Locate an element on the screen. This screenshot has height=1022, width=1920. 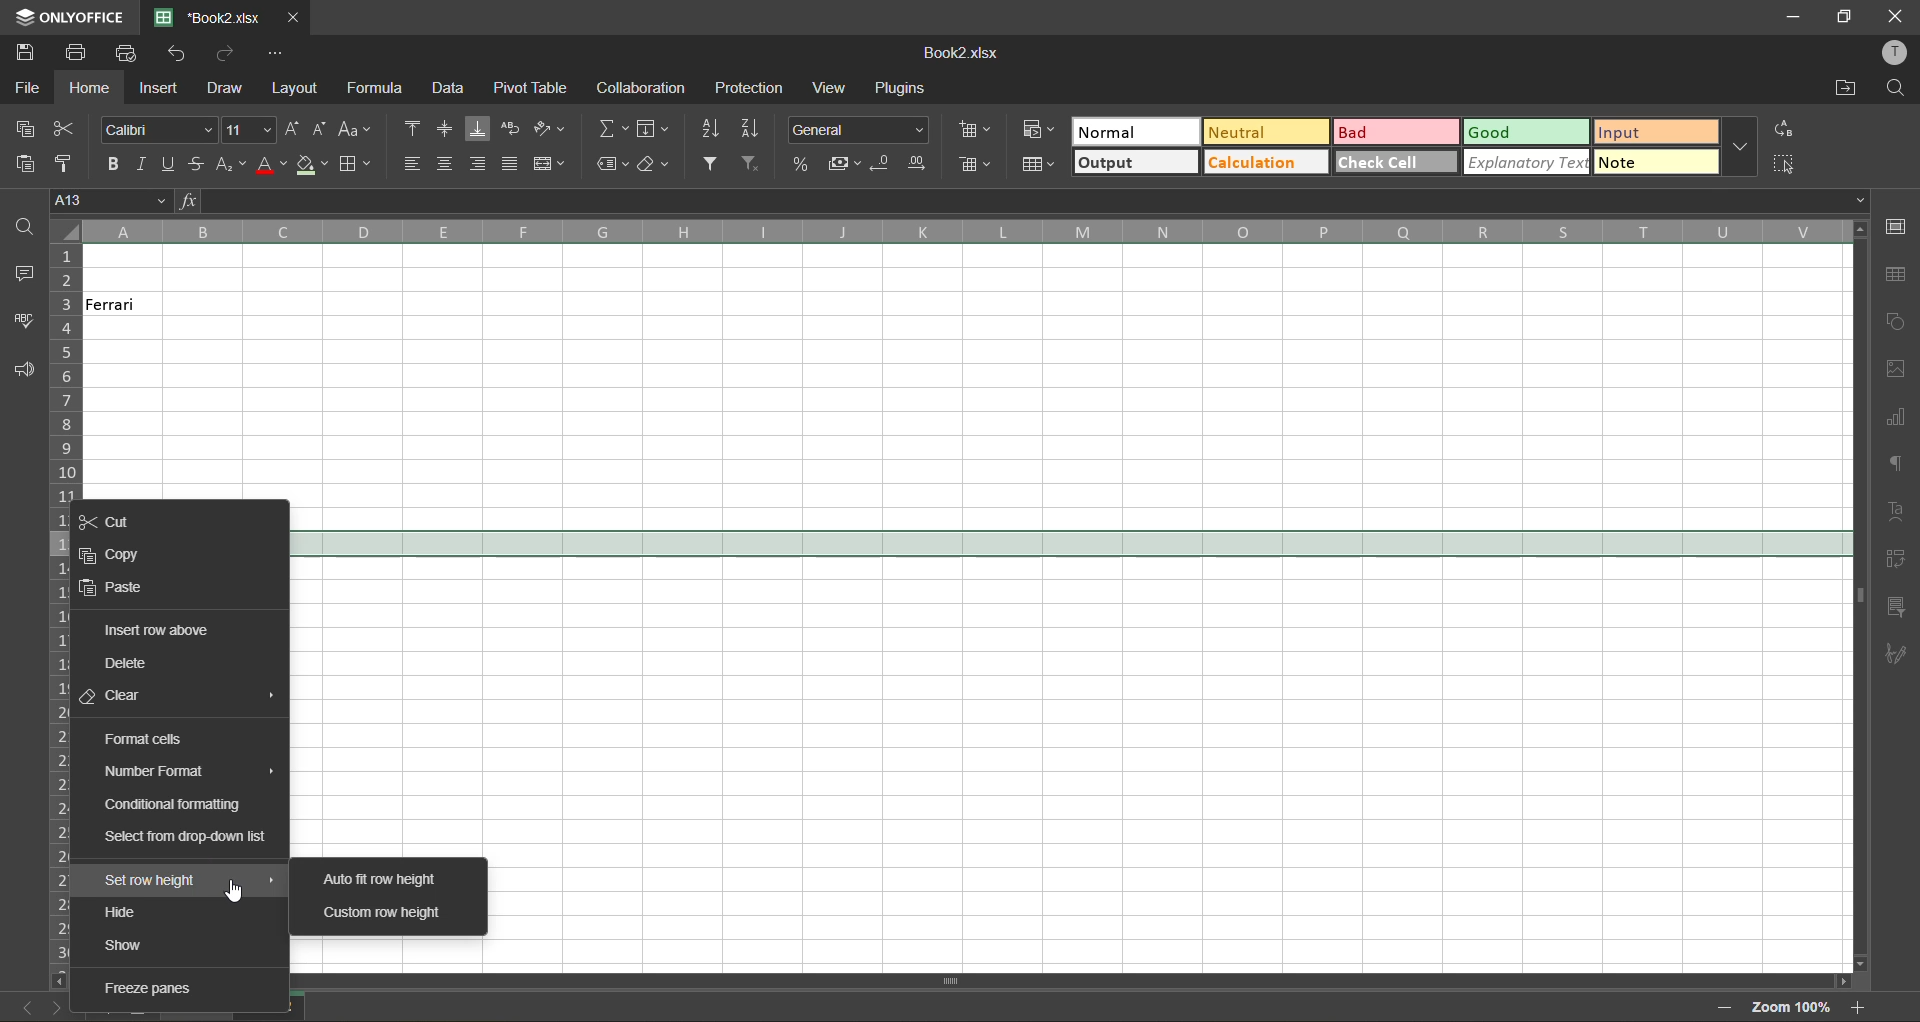
bold is located at coordinates (112, 165).